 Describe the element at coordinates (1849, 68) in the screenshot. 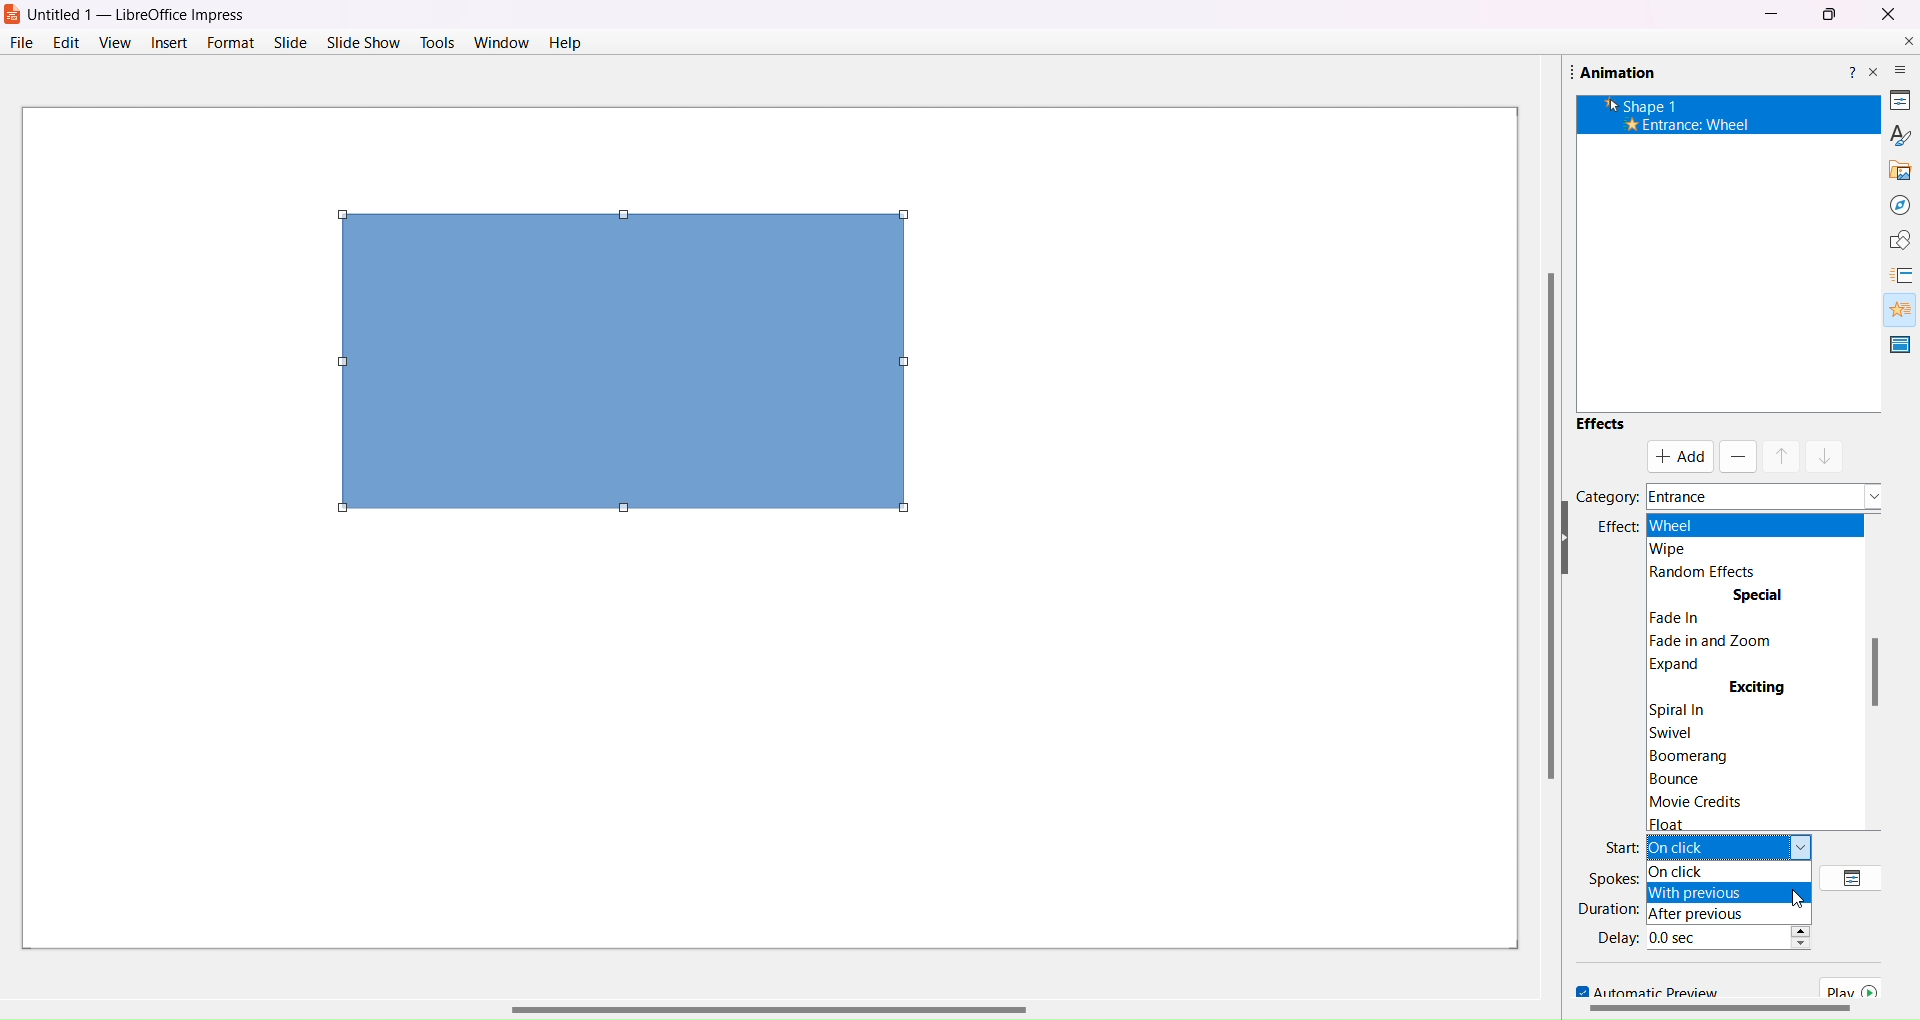

I see `Help` at that location.